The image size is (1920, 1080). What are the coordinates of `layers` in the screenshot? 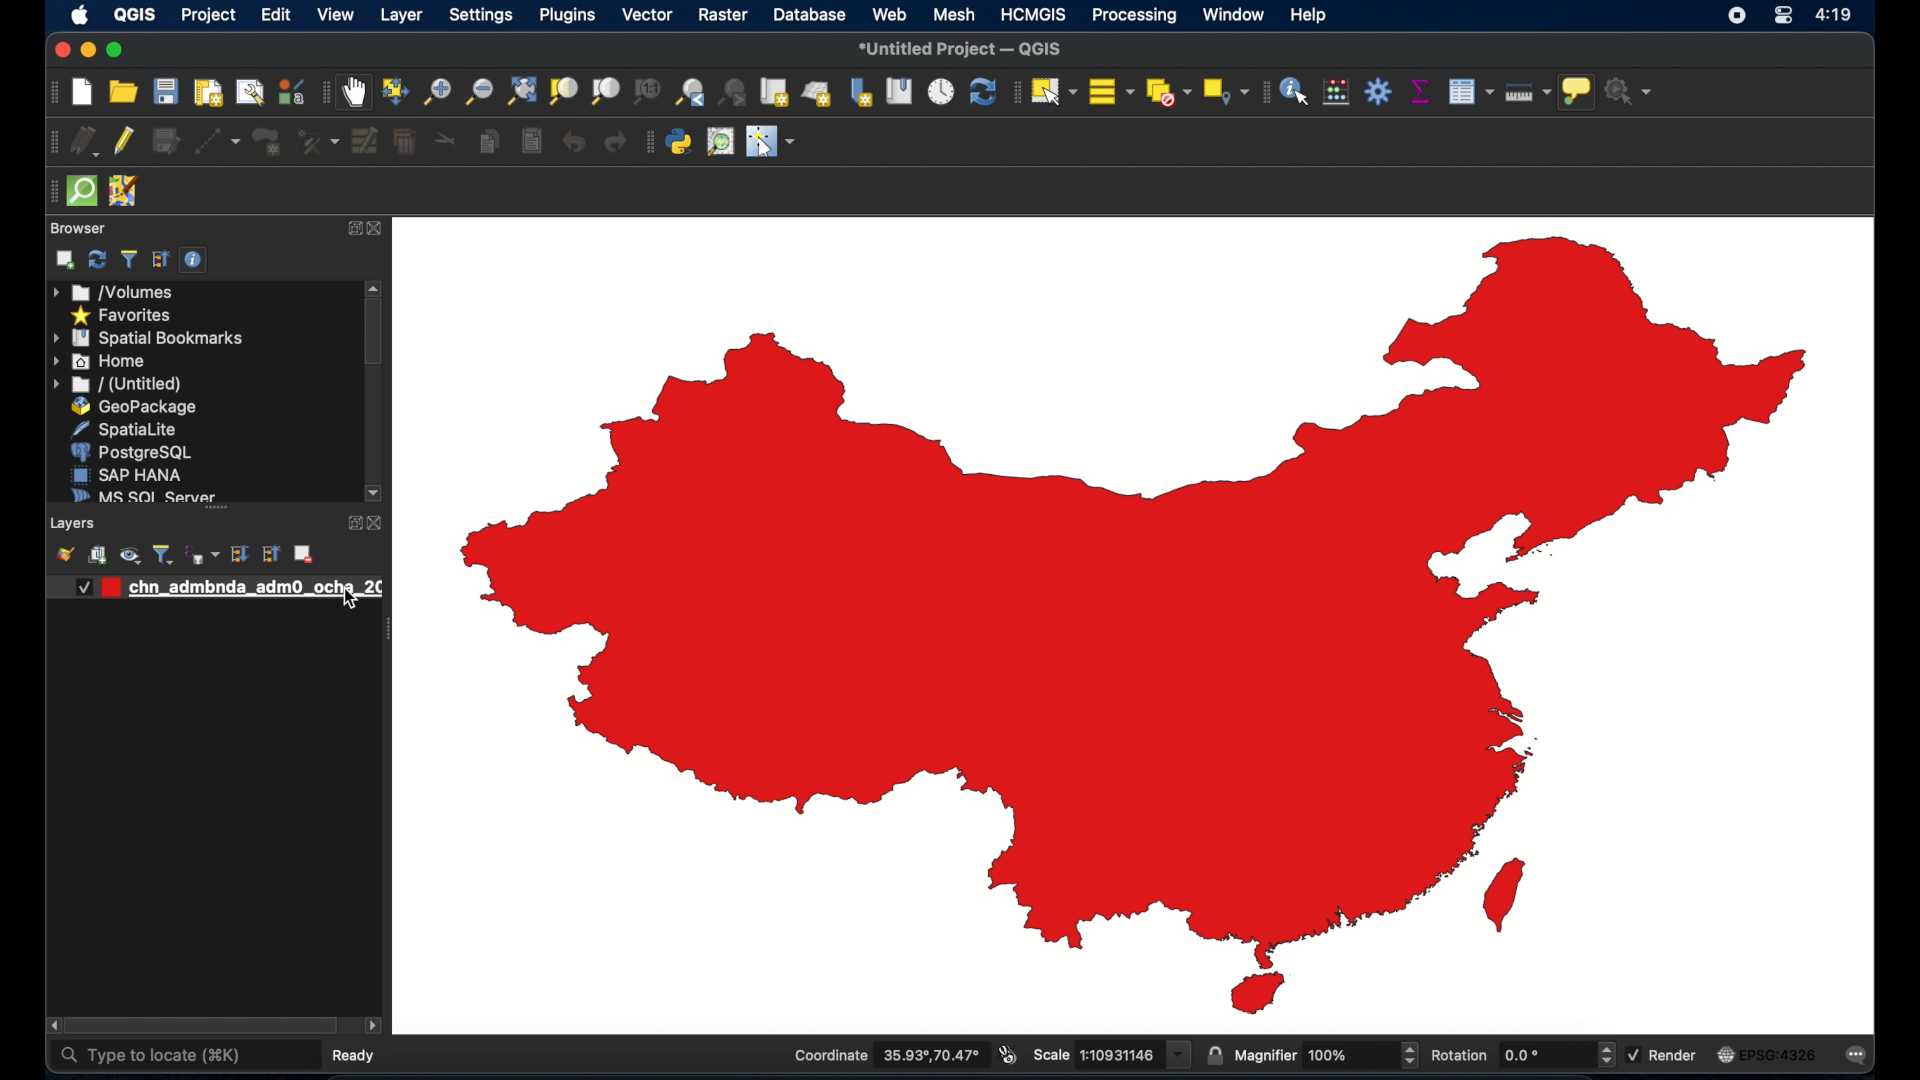 It's located at (75, 524).